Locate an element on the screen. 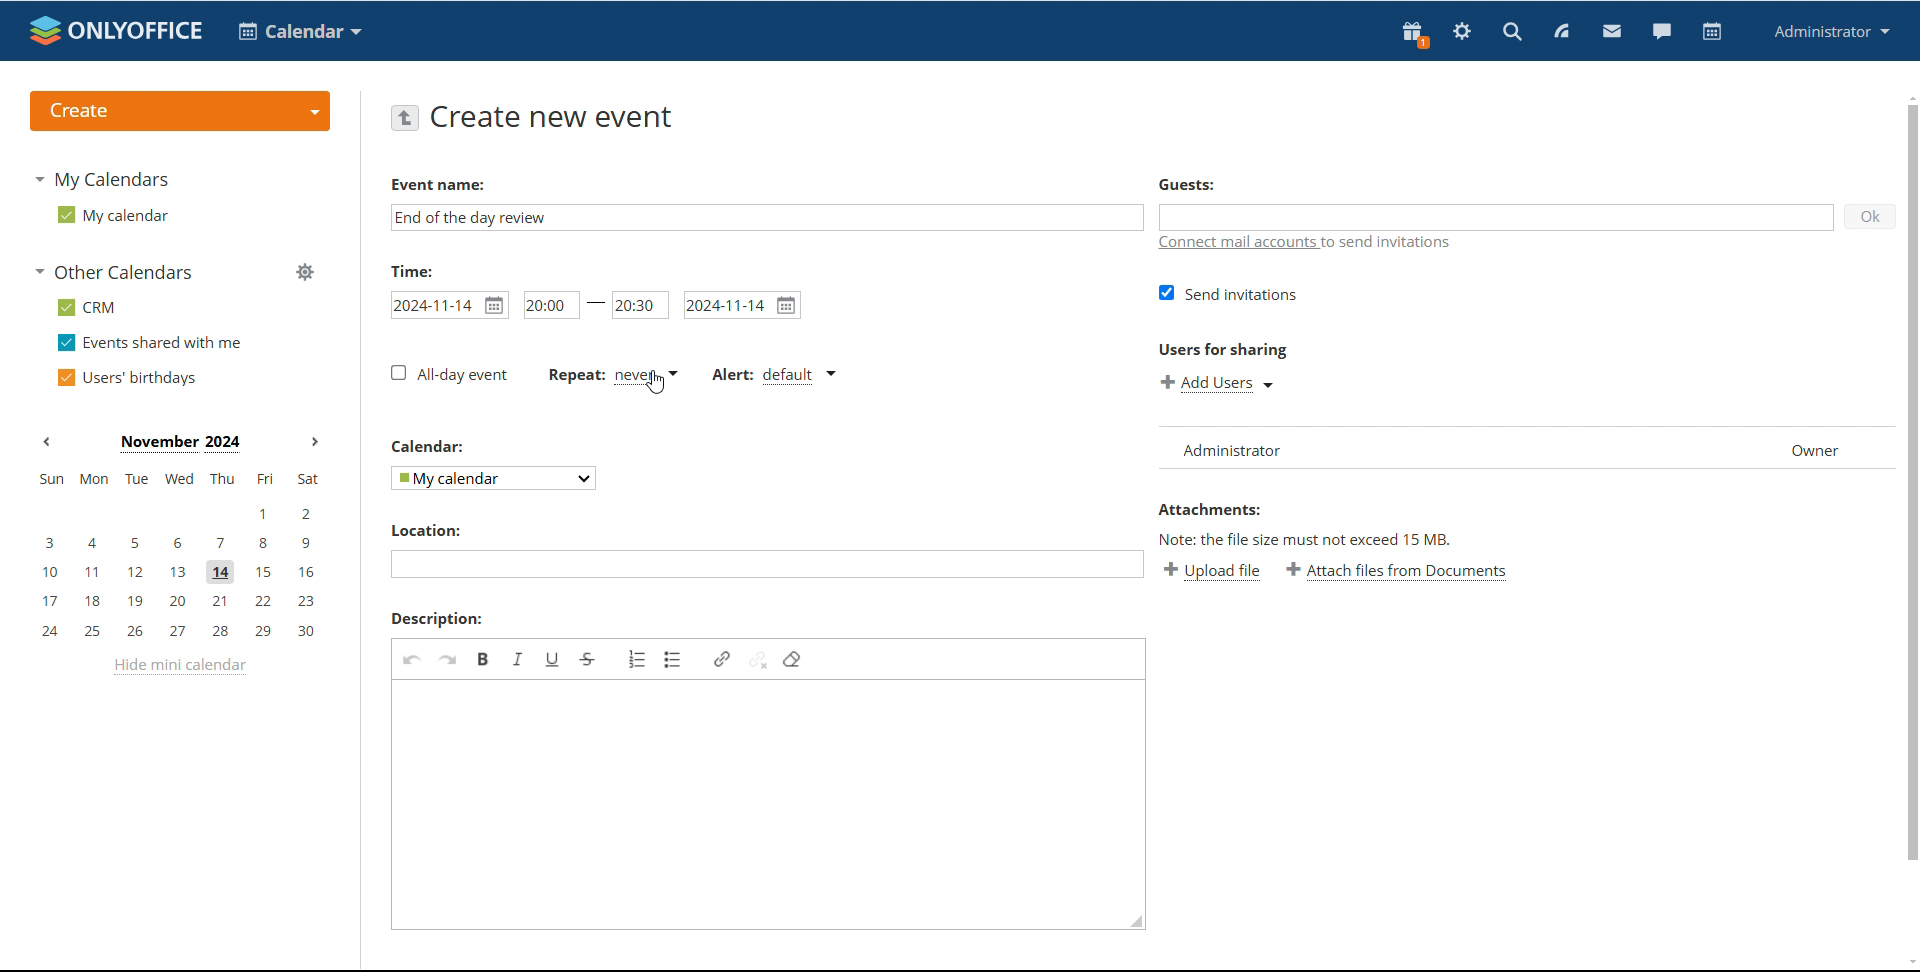 Image resolution: width=1920 pixels, height=972 pixels. location is located at coordinates (424, 530).